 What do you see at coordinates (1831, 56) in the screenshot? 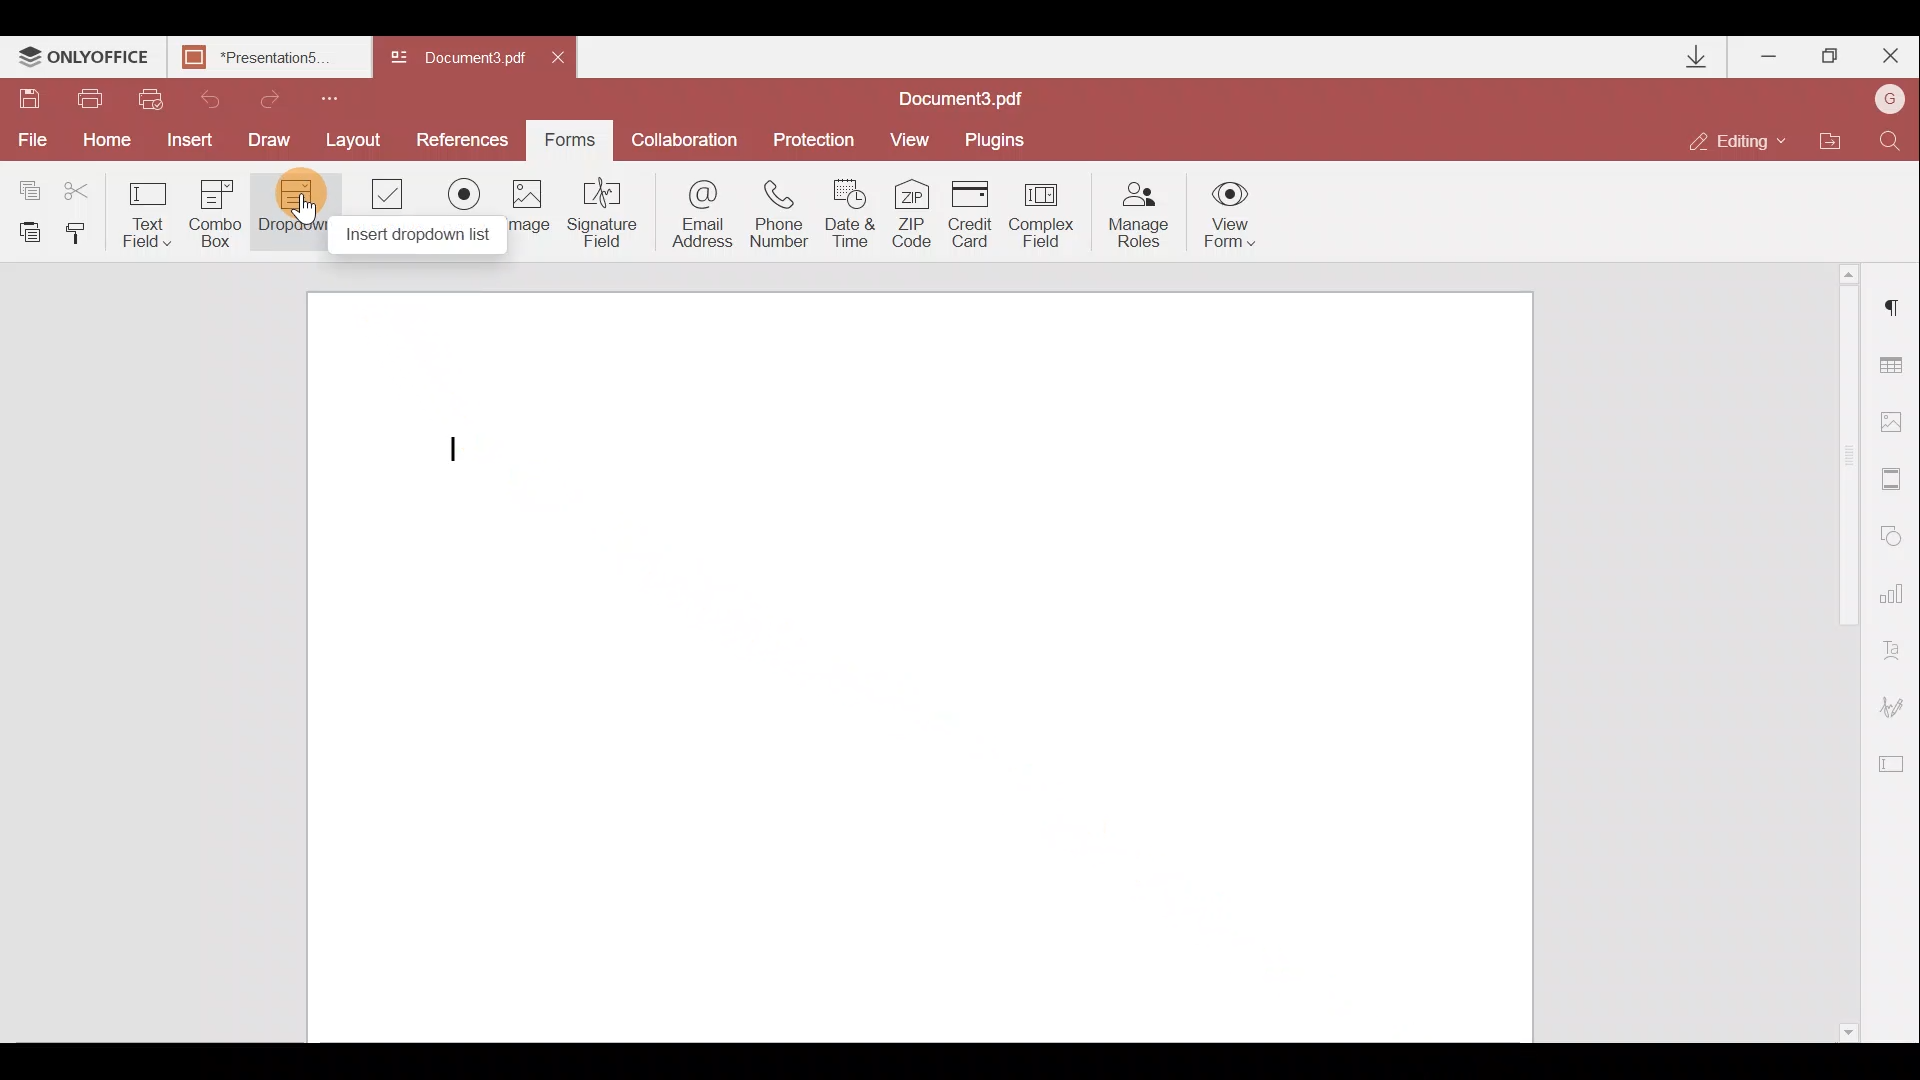
I see `Maximize` at bounding box center [1831, 56].